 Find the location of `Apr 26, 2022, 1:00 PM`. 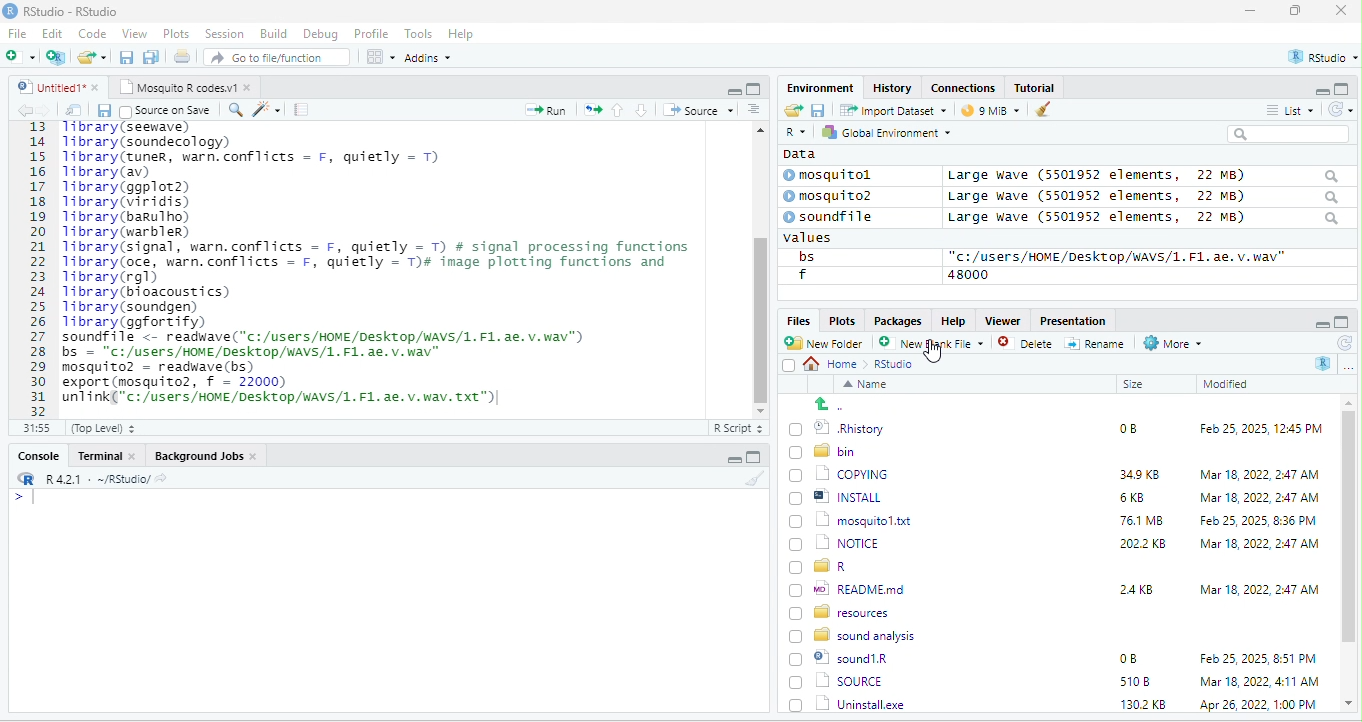

Apr 26, 2022, 1:00 PM is located at coordinates (1260, 706).